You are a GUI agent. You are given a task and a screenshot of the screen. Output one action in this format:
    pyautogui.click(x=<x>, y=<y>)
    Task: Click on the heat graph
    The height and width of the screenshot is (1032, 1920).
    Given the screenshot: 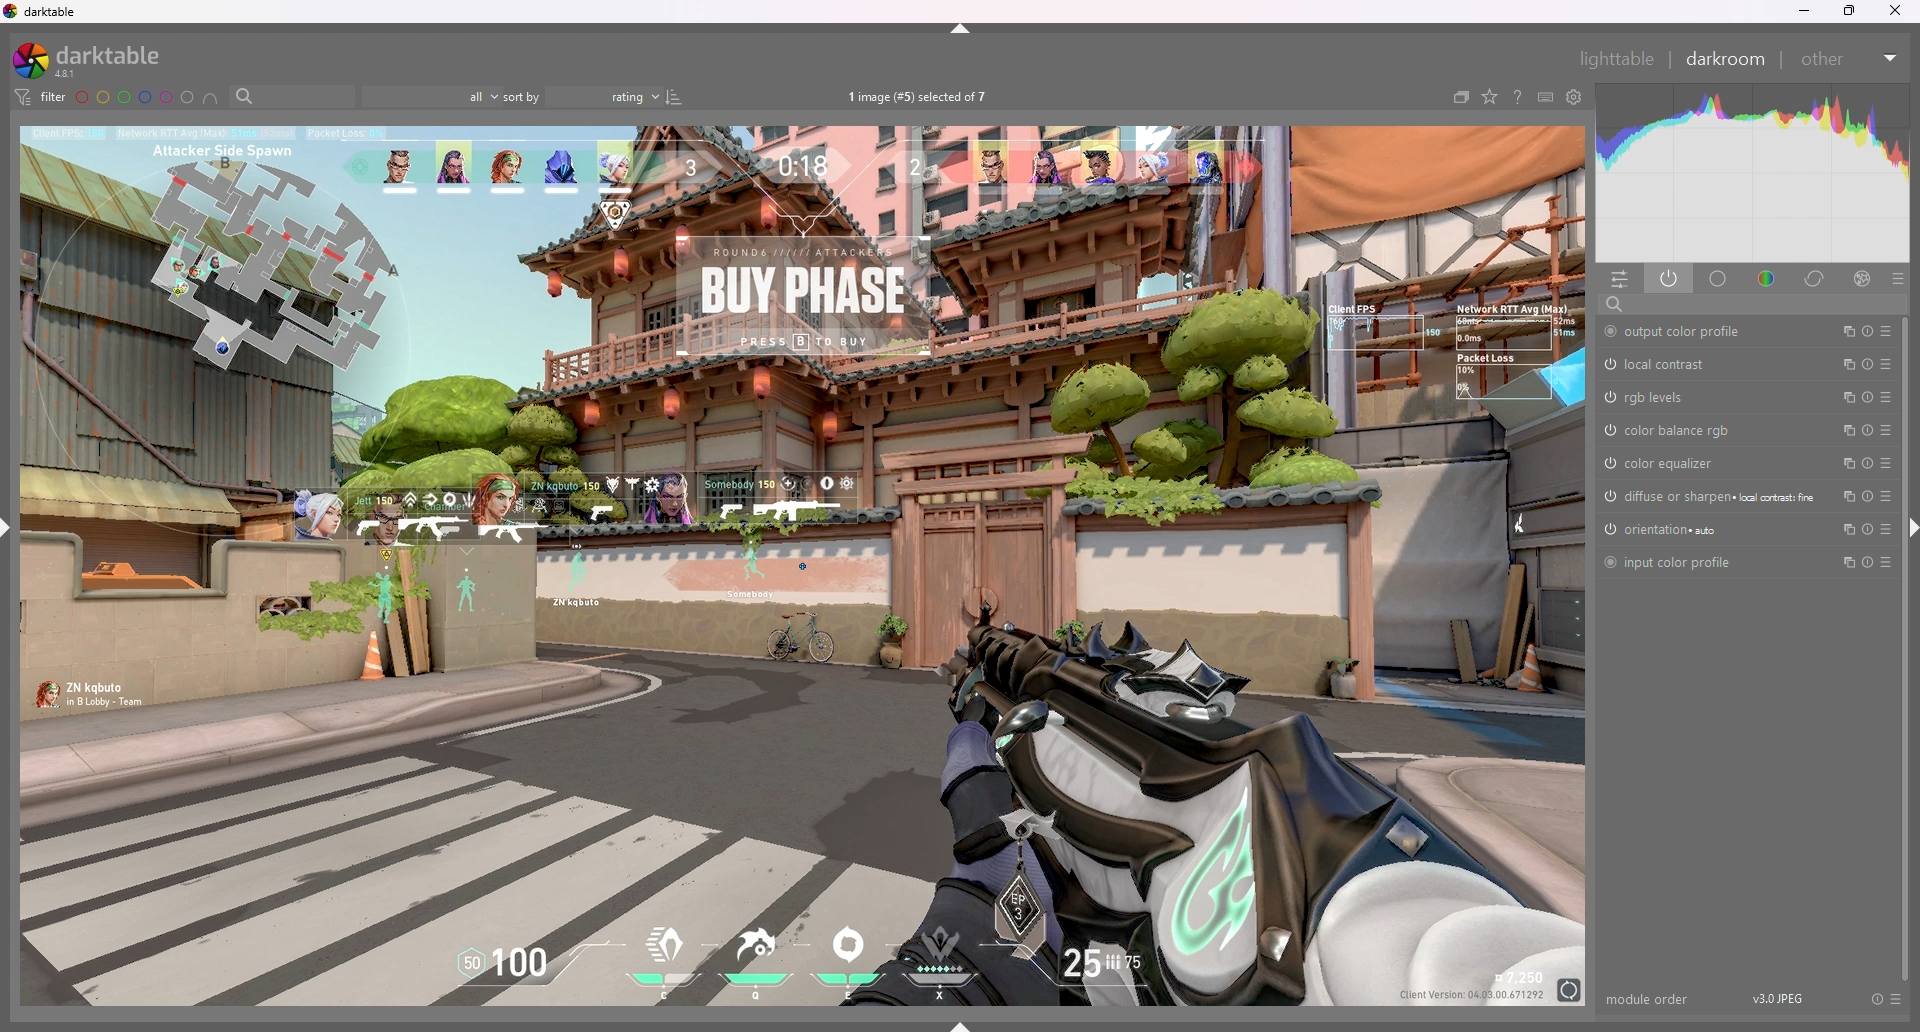 What is the action you would take?
    pyautogui.click(x=1754, y=173)
    